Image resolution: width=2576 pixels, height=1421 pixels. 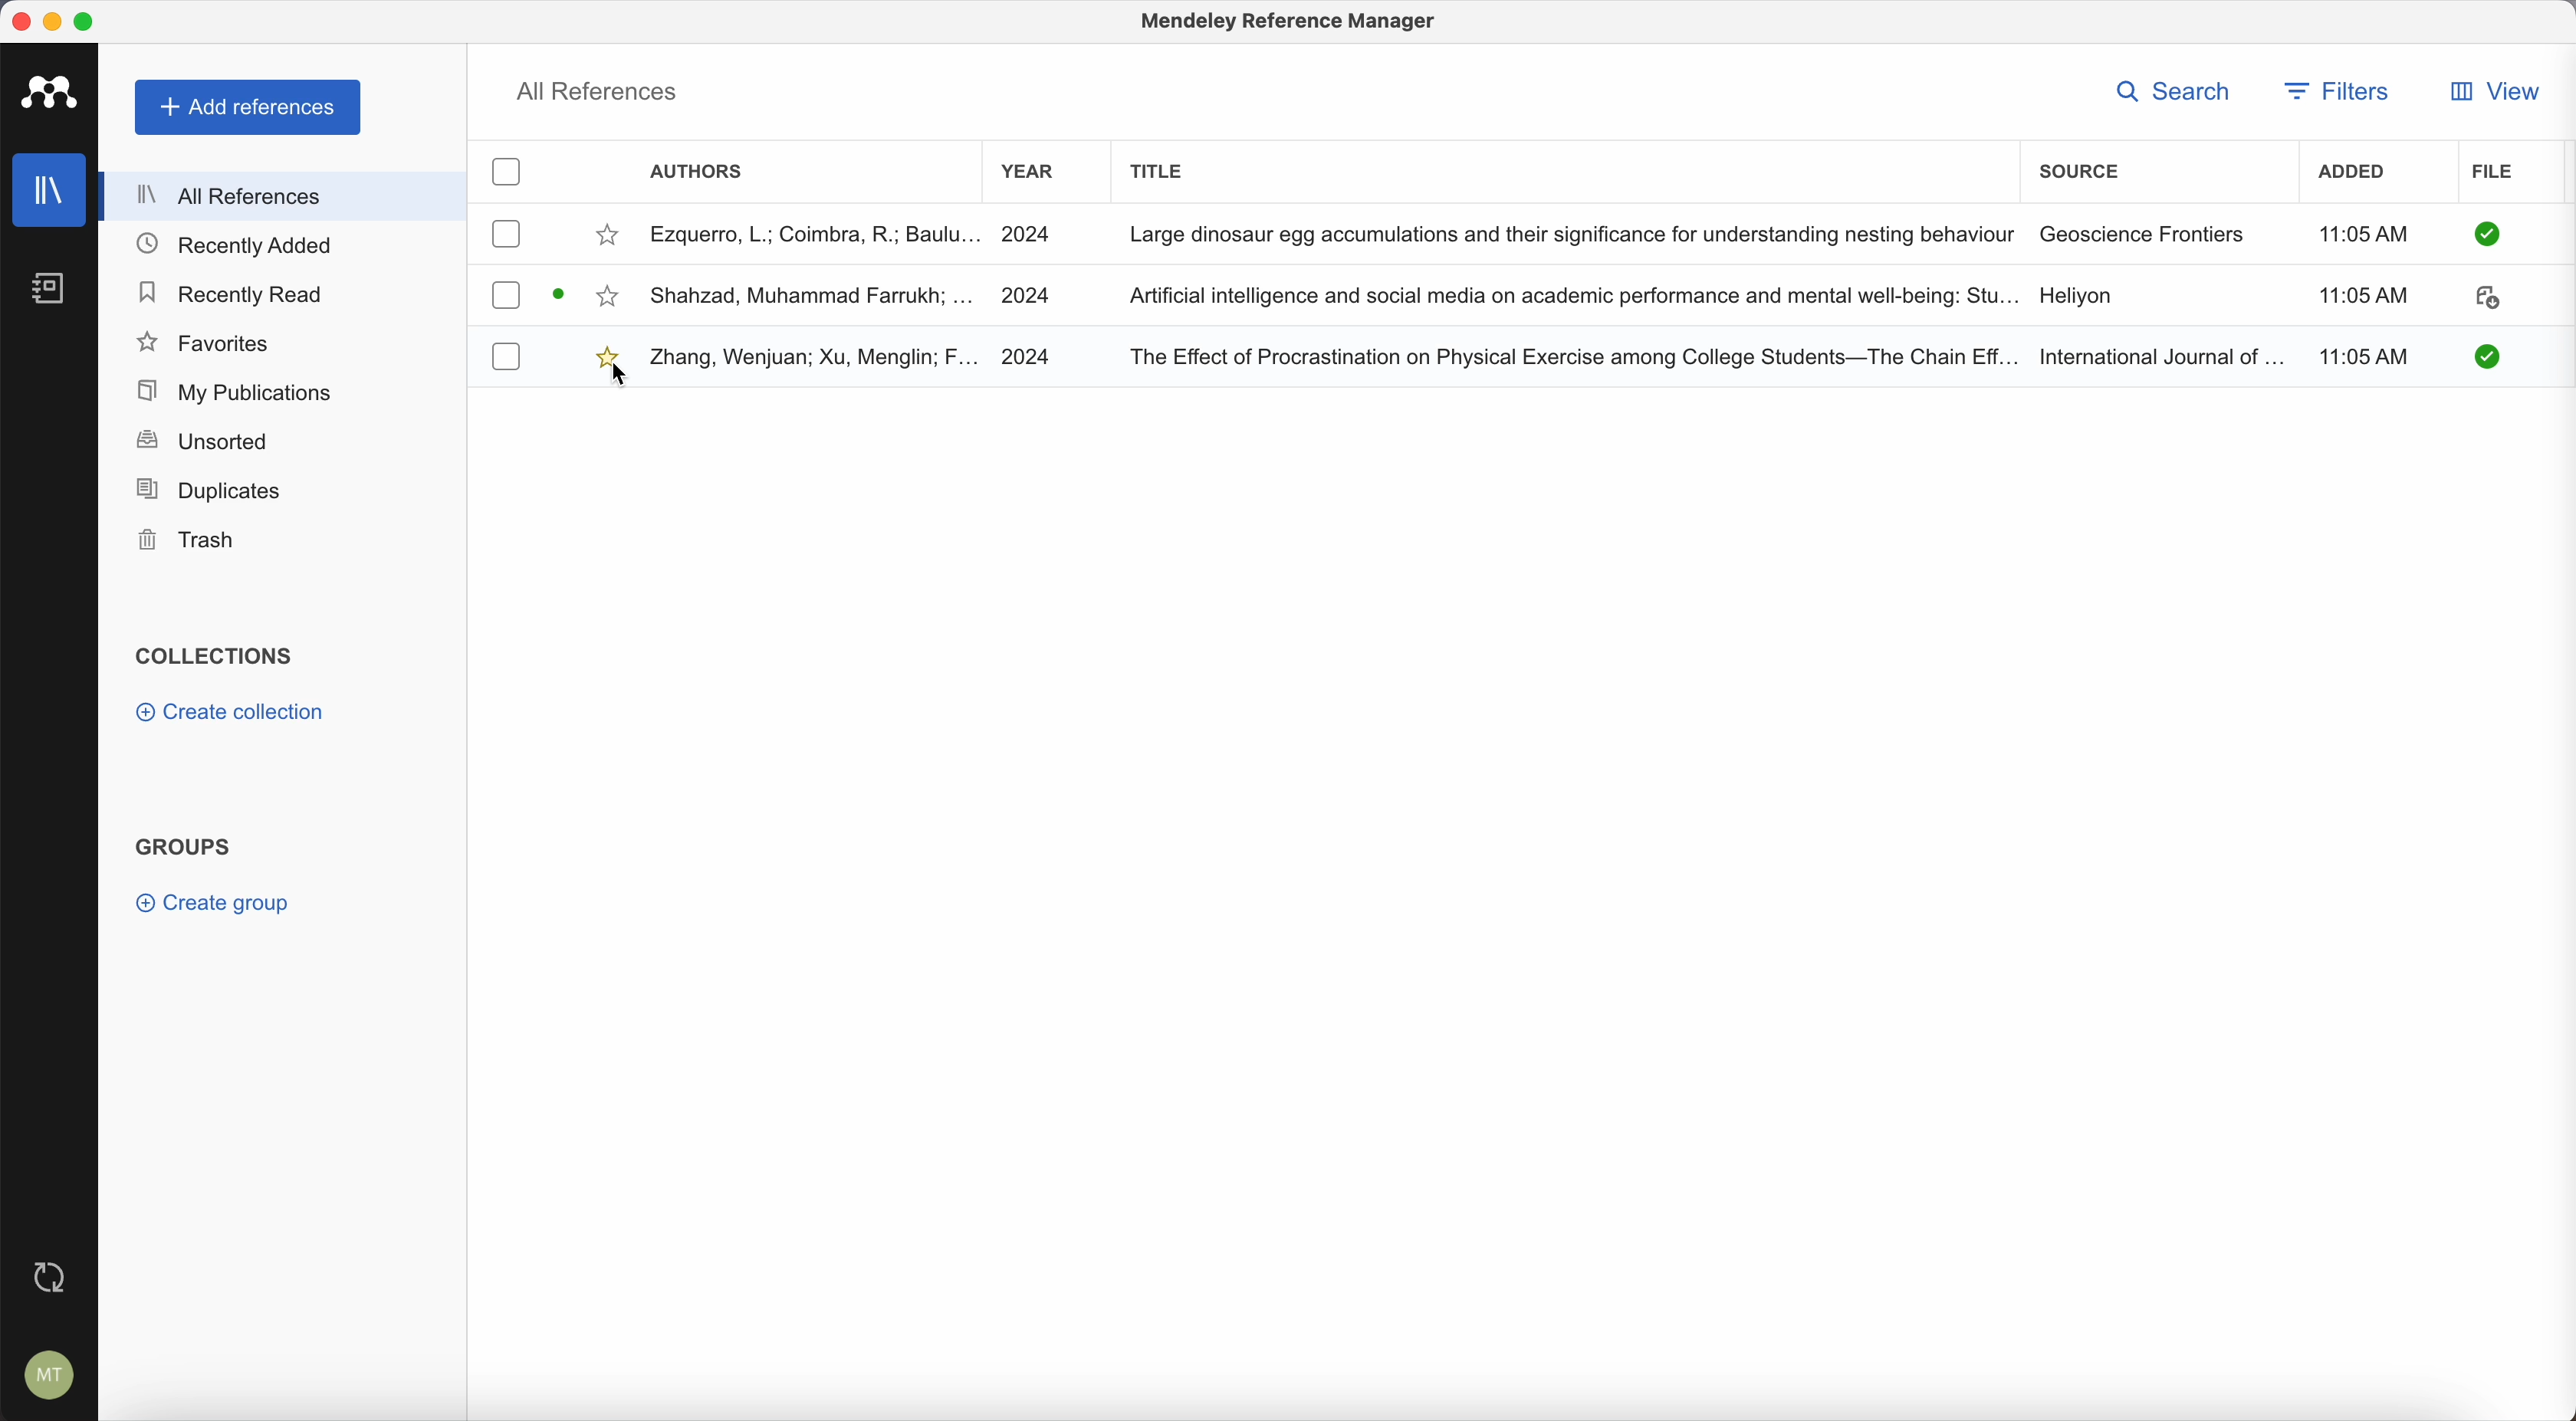 What do you see at coordinates (2370, 354) in the screenshot?
I see `11:05 AM` at bounding box center [2370, 354].